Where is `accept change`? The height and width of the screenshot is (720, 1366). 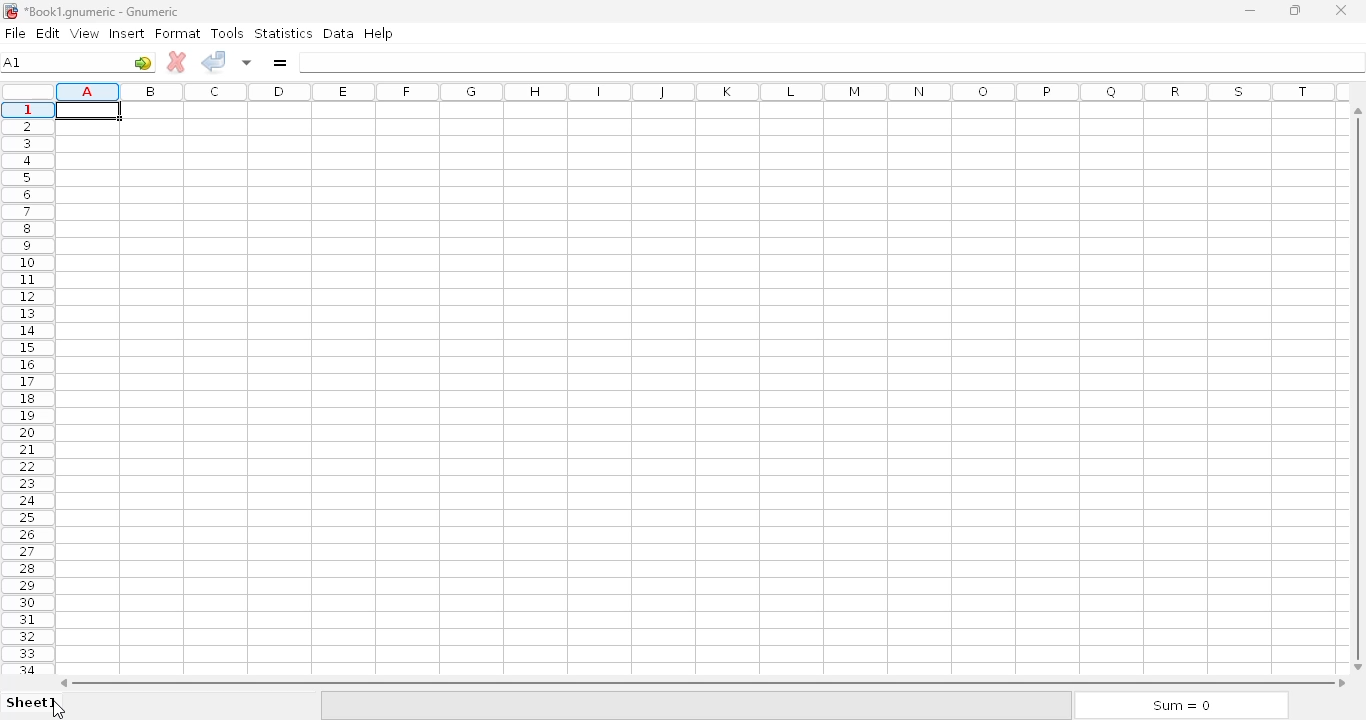 accept change is located at coordinates (214, 61).